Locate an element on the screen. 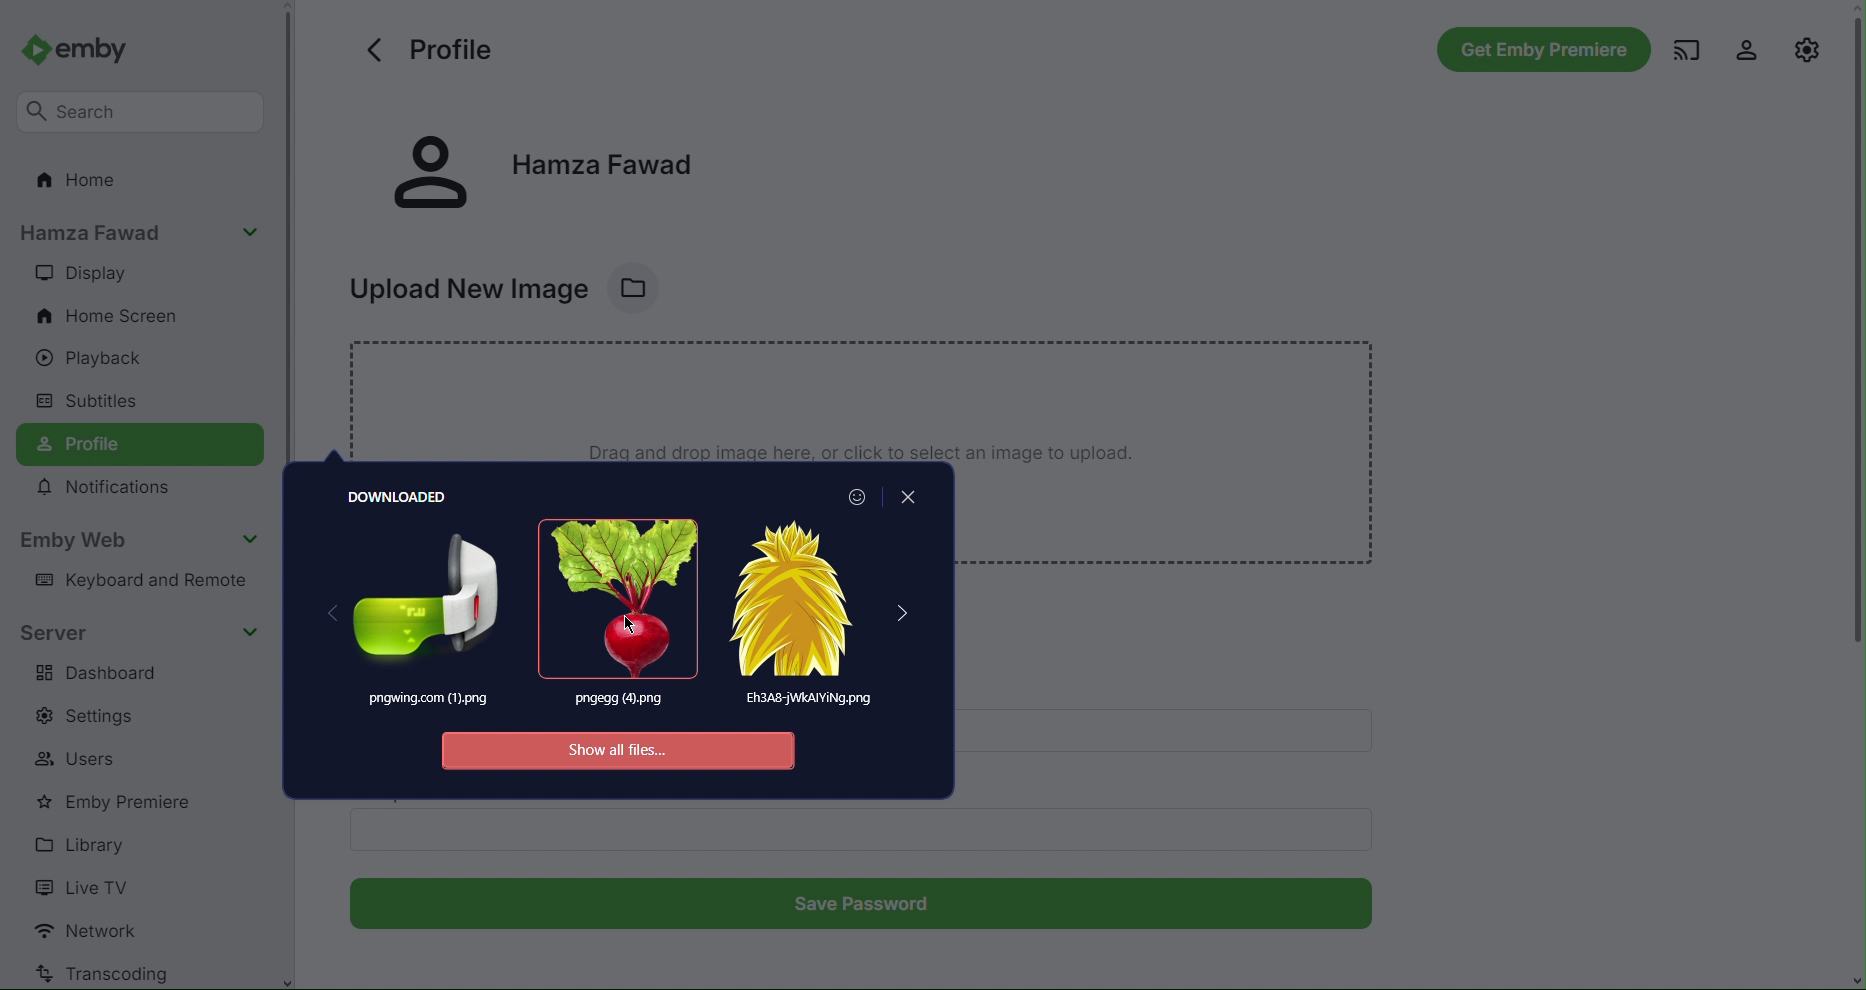  Upload New Image is located at coordinates (517, 284).